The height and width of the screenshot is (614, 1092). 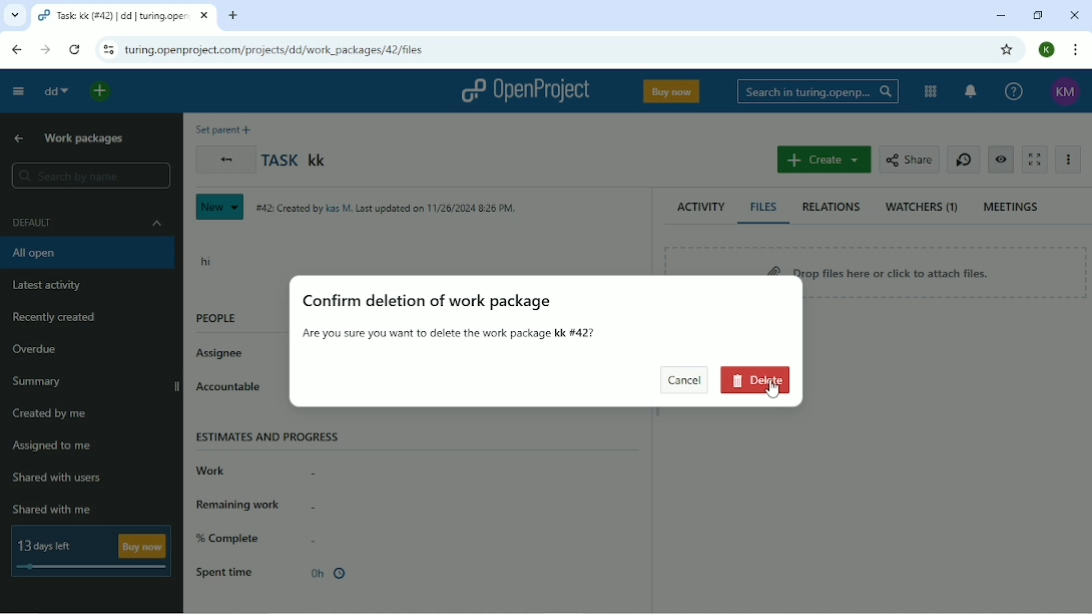 I want to click on Customize and control google chrome, so click(x=1075, y=51).